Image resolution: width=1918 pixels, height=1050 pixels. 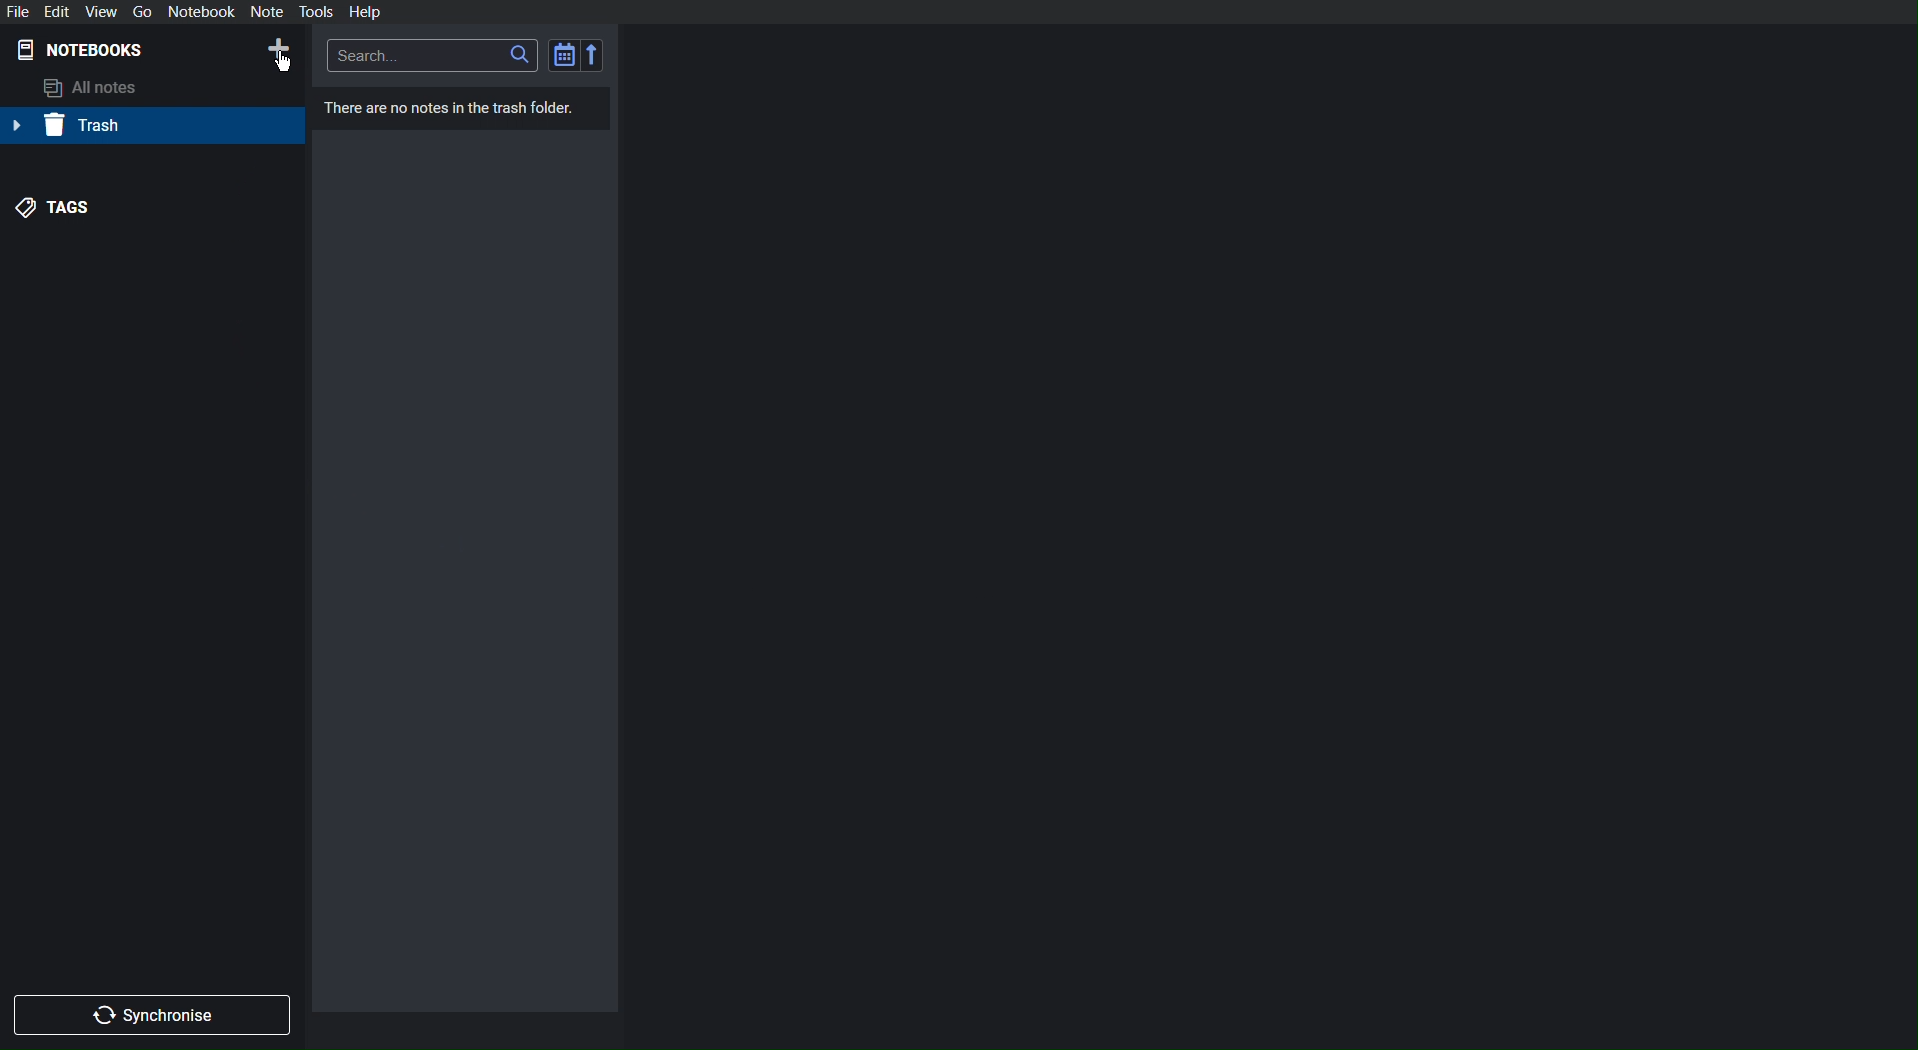 What do you see at coordinates (268, 11) in the screenshot?
I see `Not` at bounding box center [268, 11].